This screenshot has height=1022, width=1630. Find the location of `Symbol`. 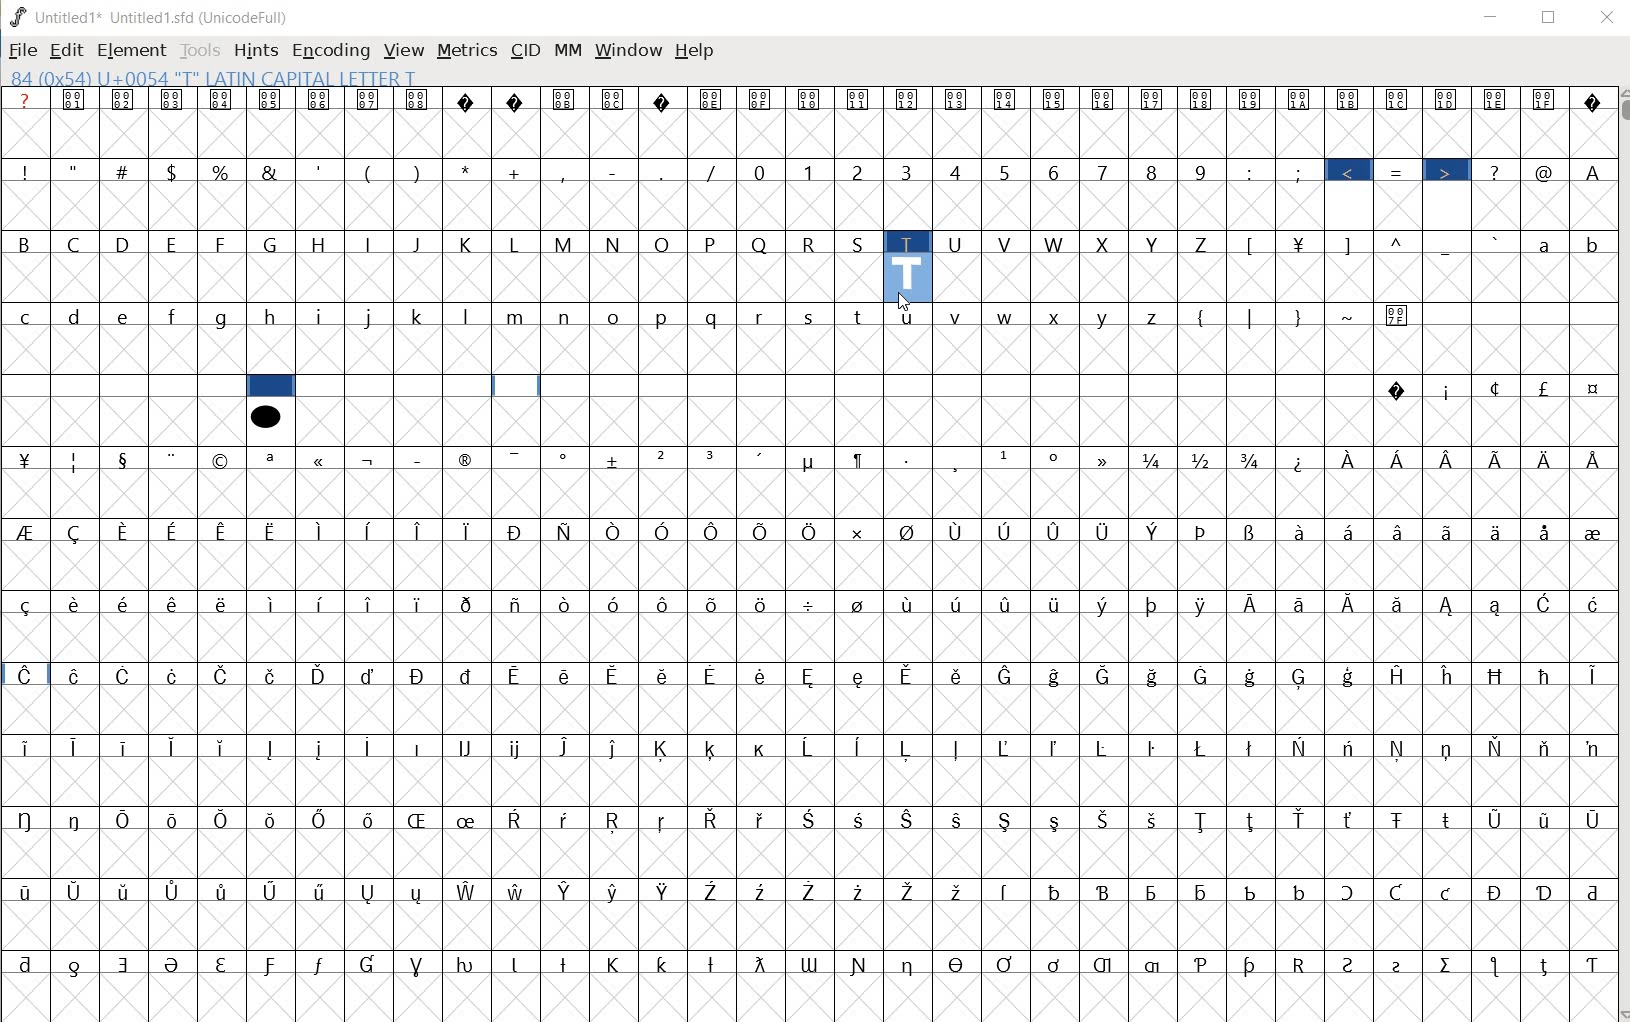

Symbol is located at coordinates (274, 750).